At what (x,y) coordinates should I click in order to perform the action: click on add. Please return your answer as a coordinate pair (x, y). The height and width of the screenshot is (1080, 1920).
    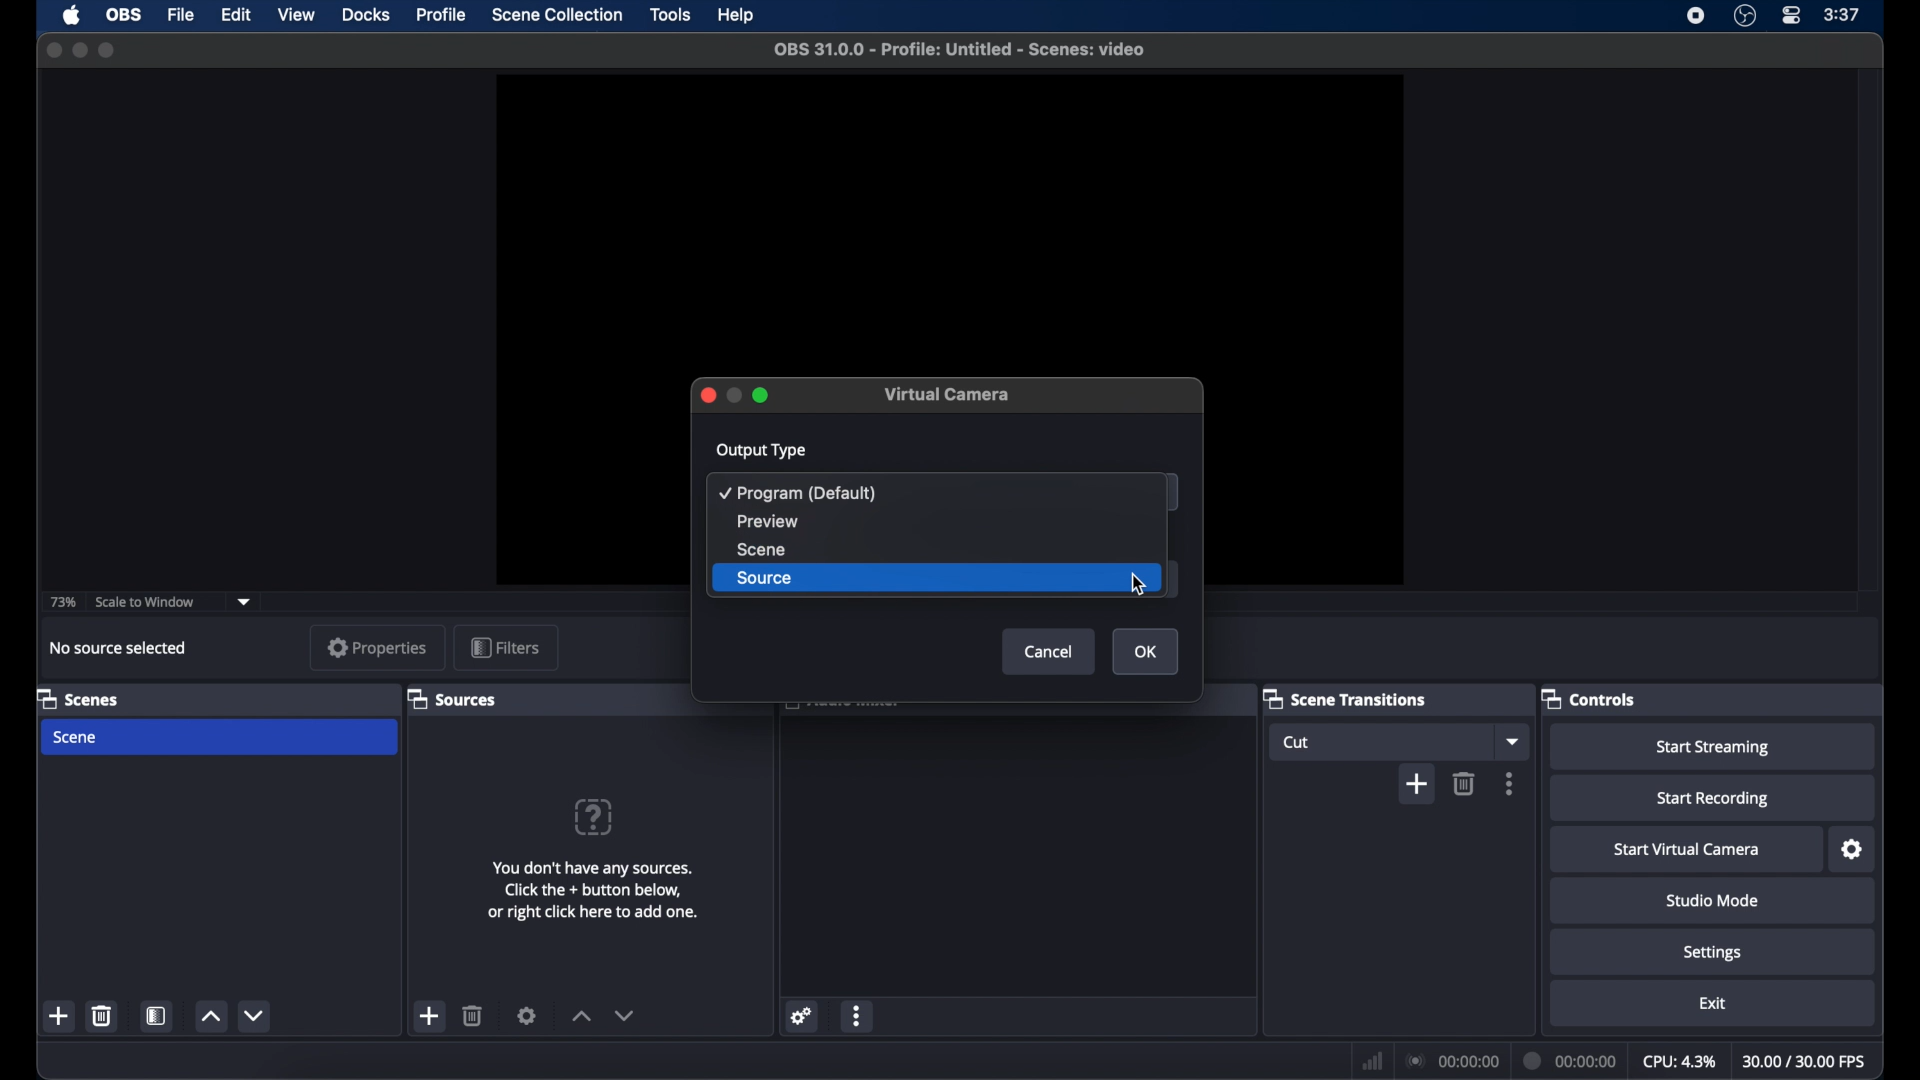
    Looking at the image, I should click on (430, 1016).